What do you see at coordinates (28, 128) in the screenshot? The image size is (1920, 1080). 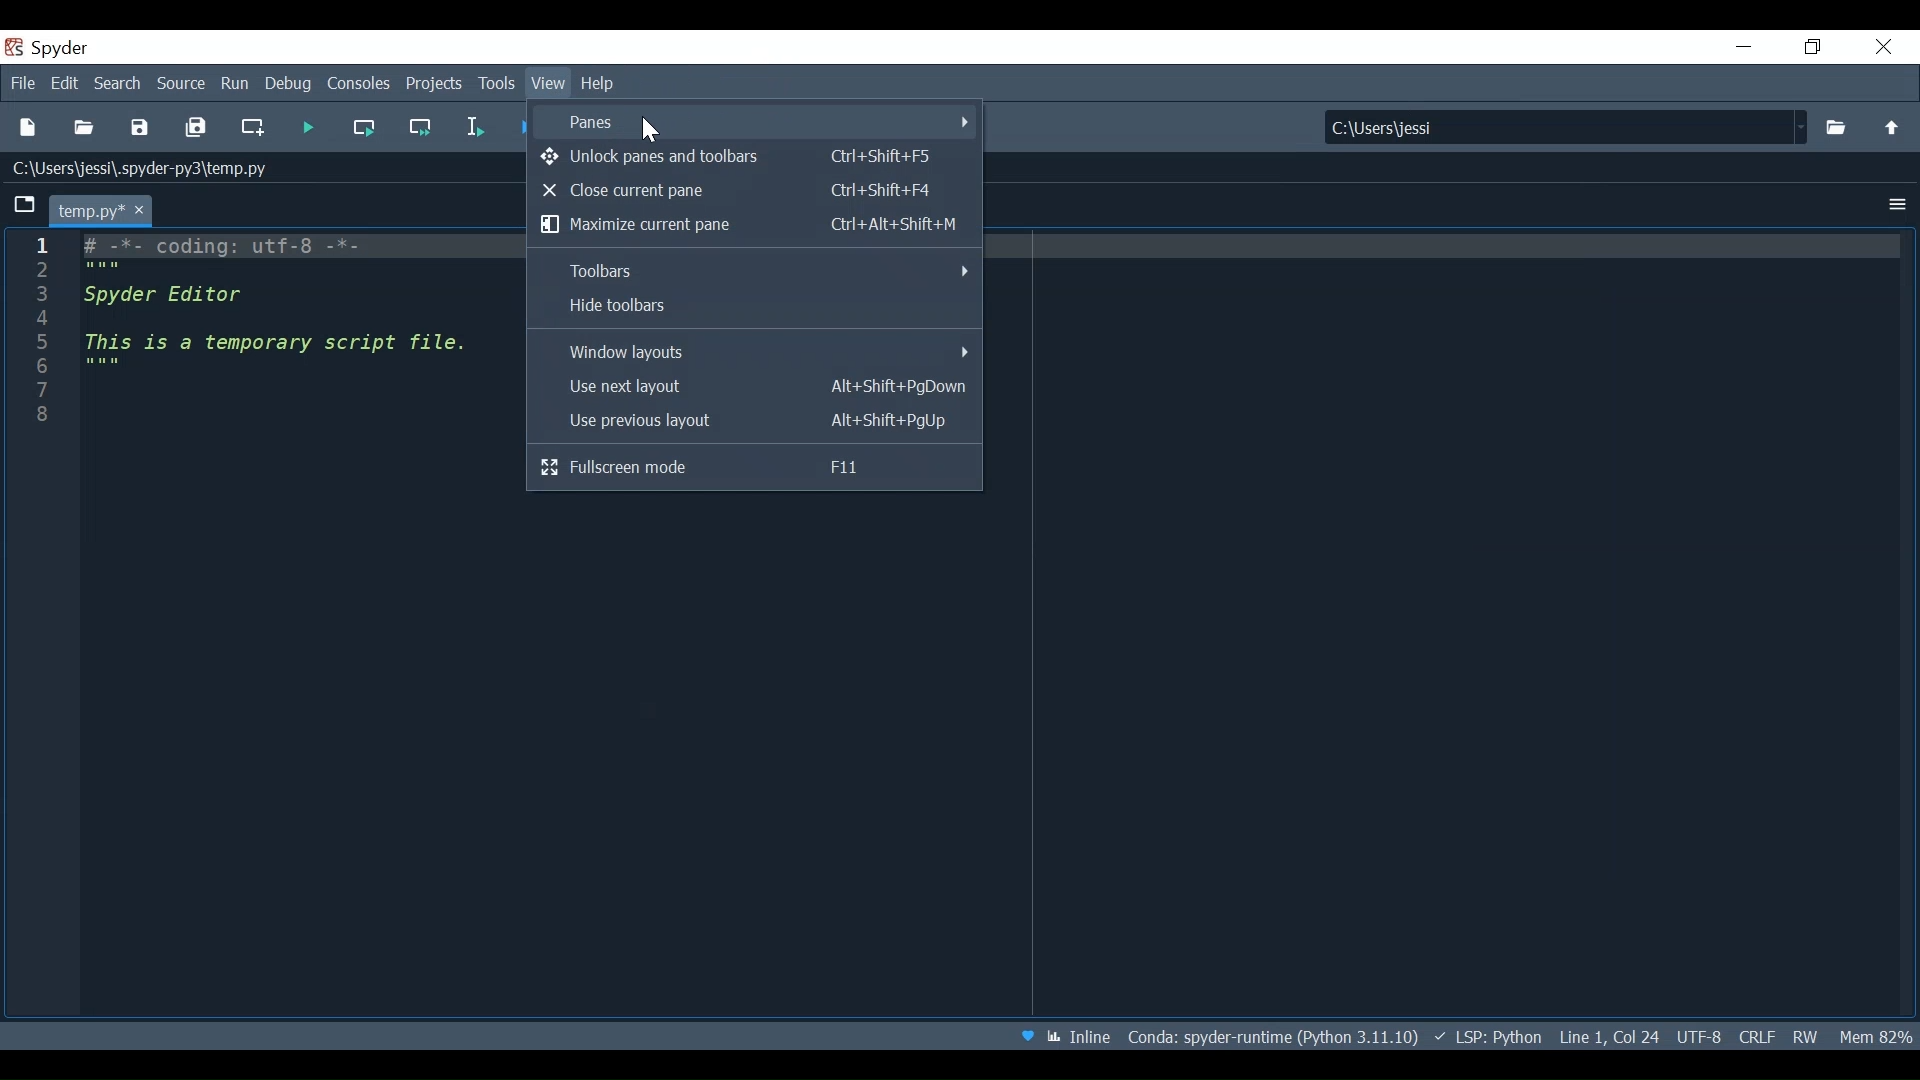 I see `New File` at bounding box center [28, 128].